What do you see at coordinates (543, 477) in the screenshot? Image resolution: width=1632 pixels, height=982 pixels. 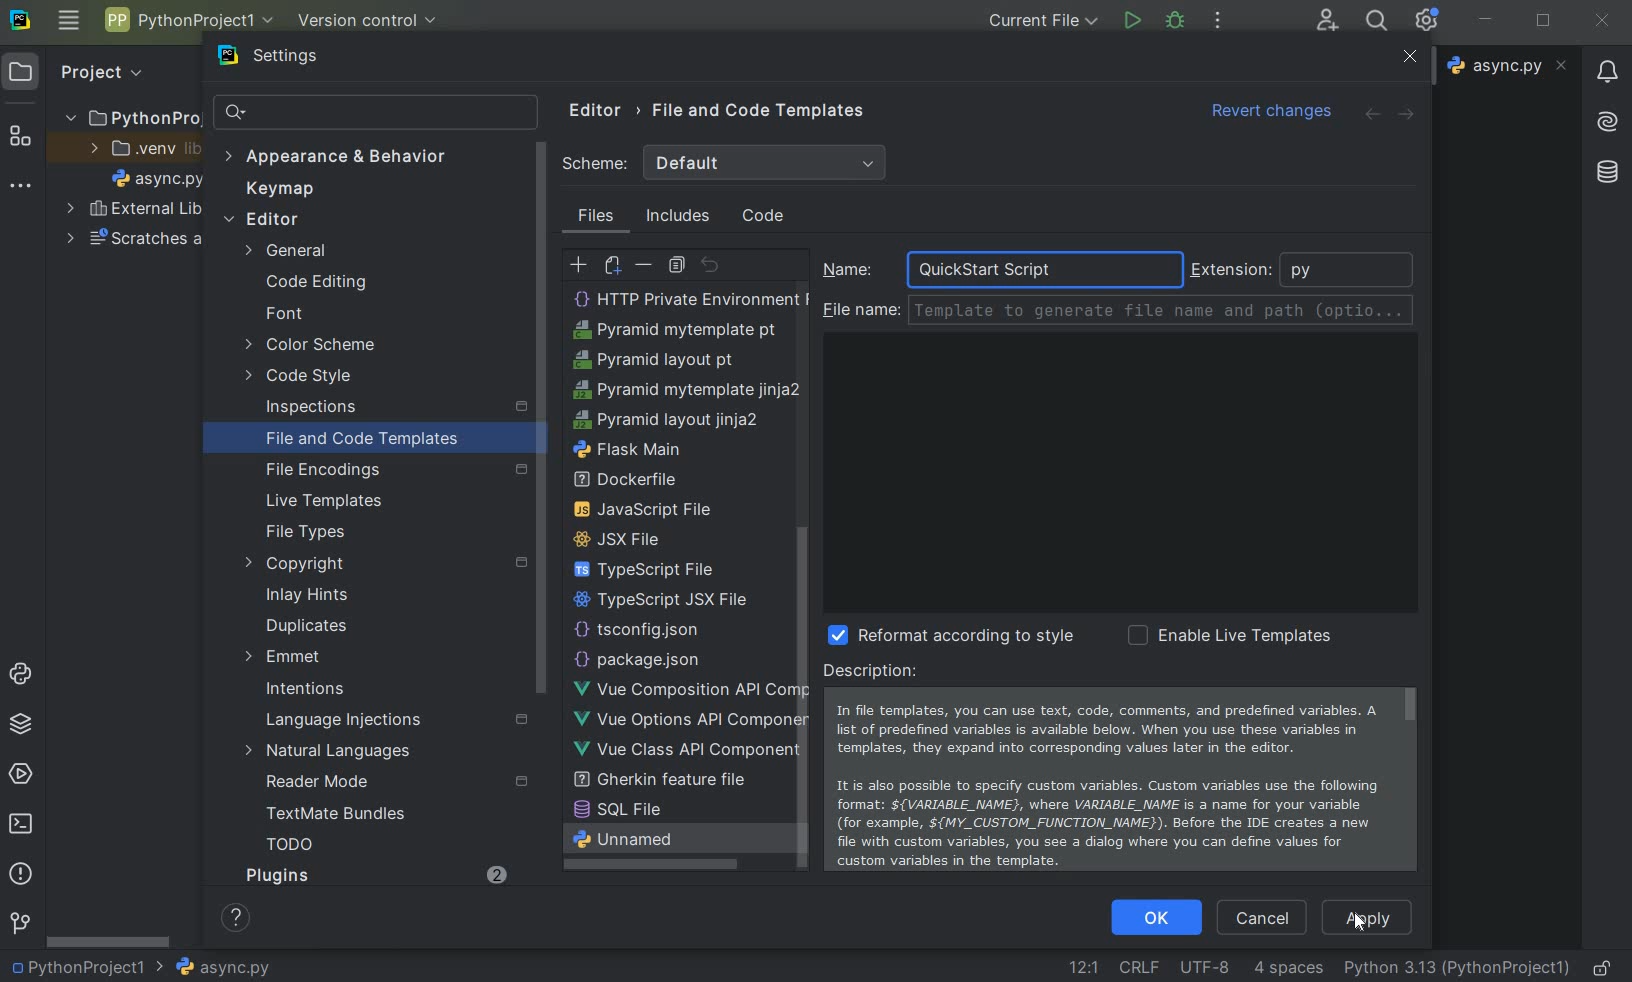 I see `scrollbar` at bounding box center [543, 477].